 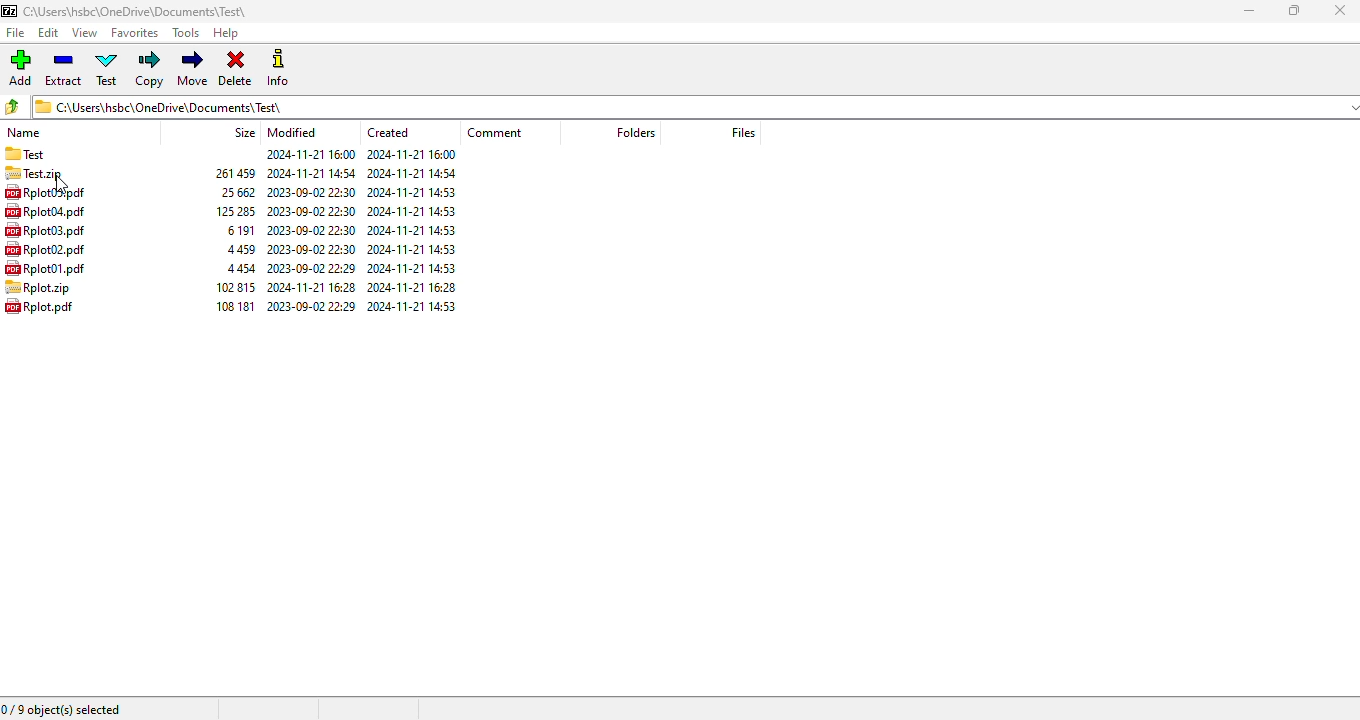 I want to click on browse folders, so click(x=12, y=106).